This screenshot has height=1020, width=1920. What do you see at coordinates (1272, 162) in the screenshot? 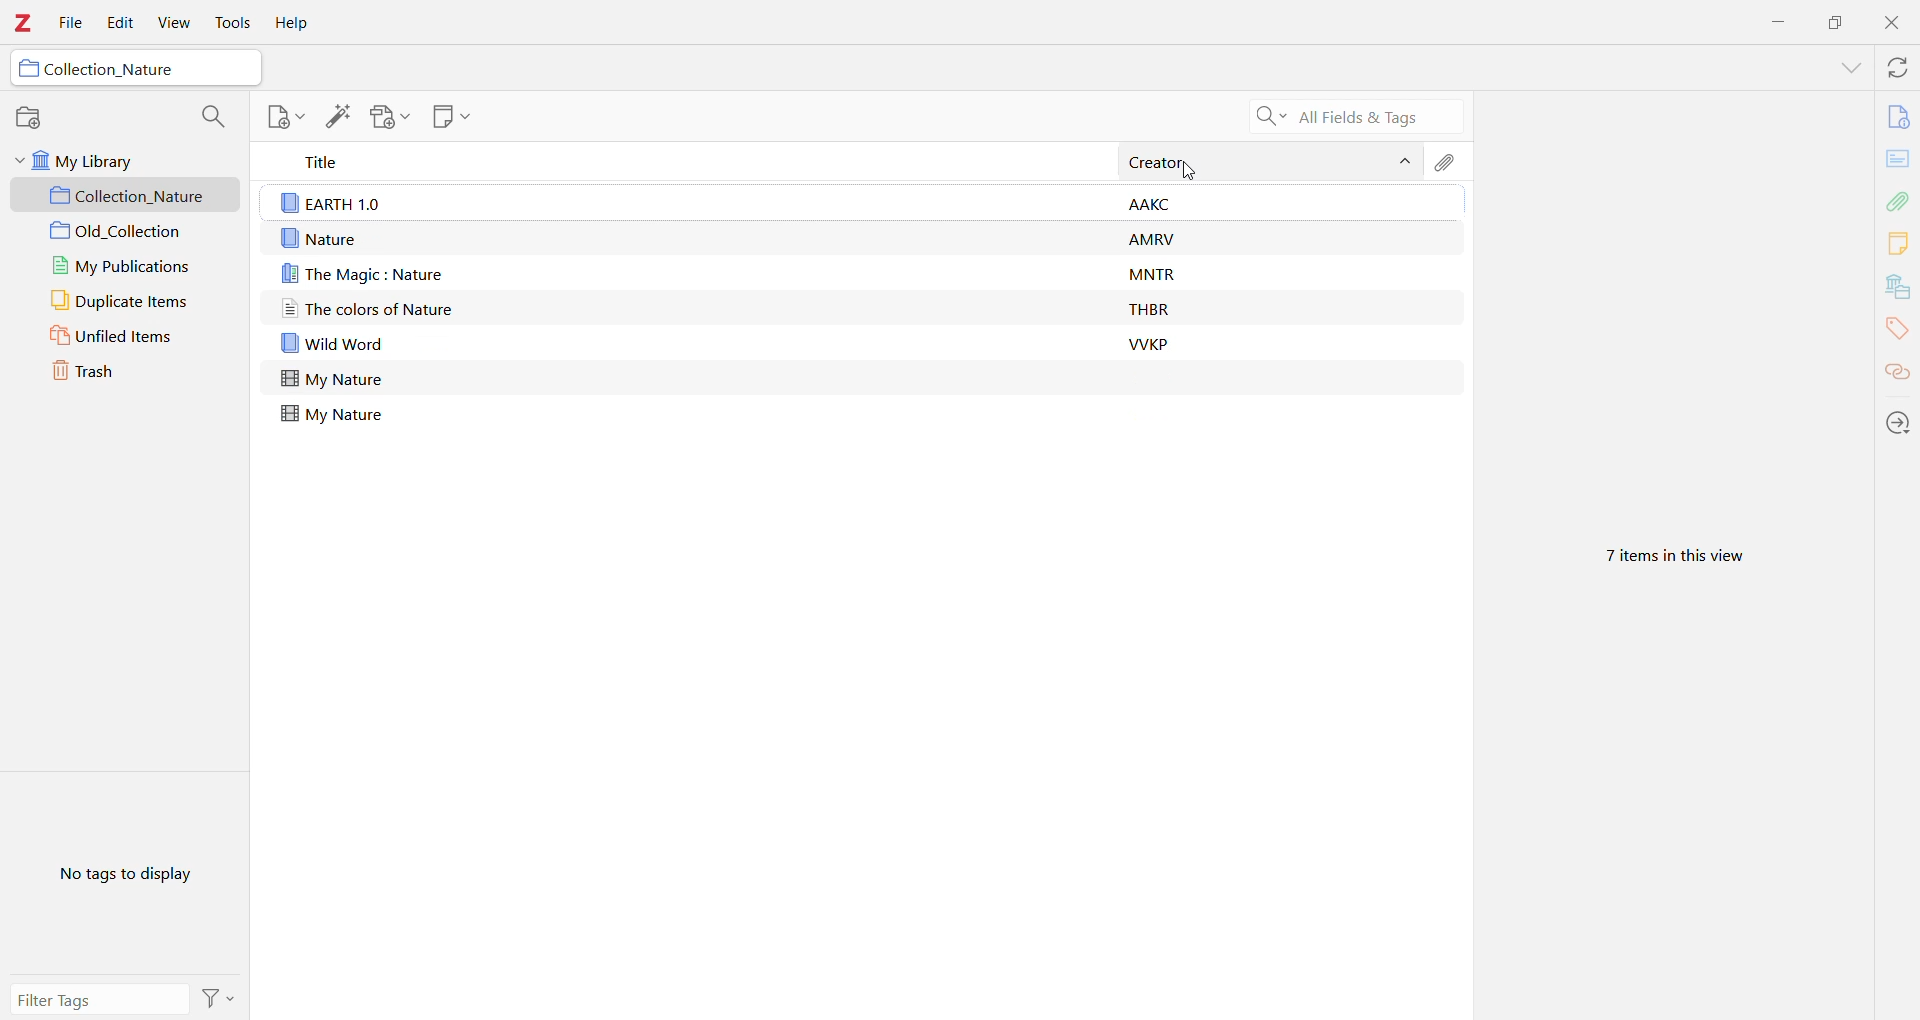
I see `Creator` at bounding box center [1272, 162].